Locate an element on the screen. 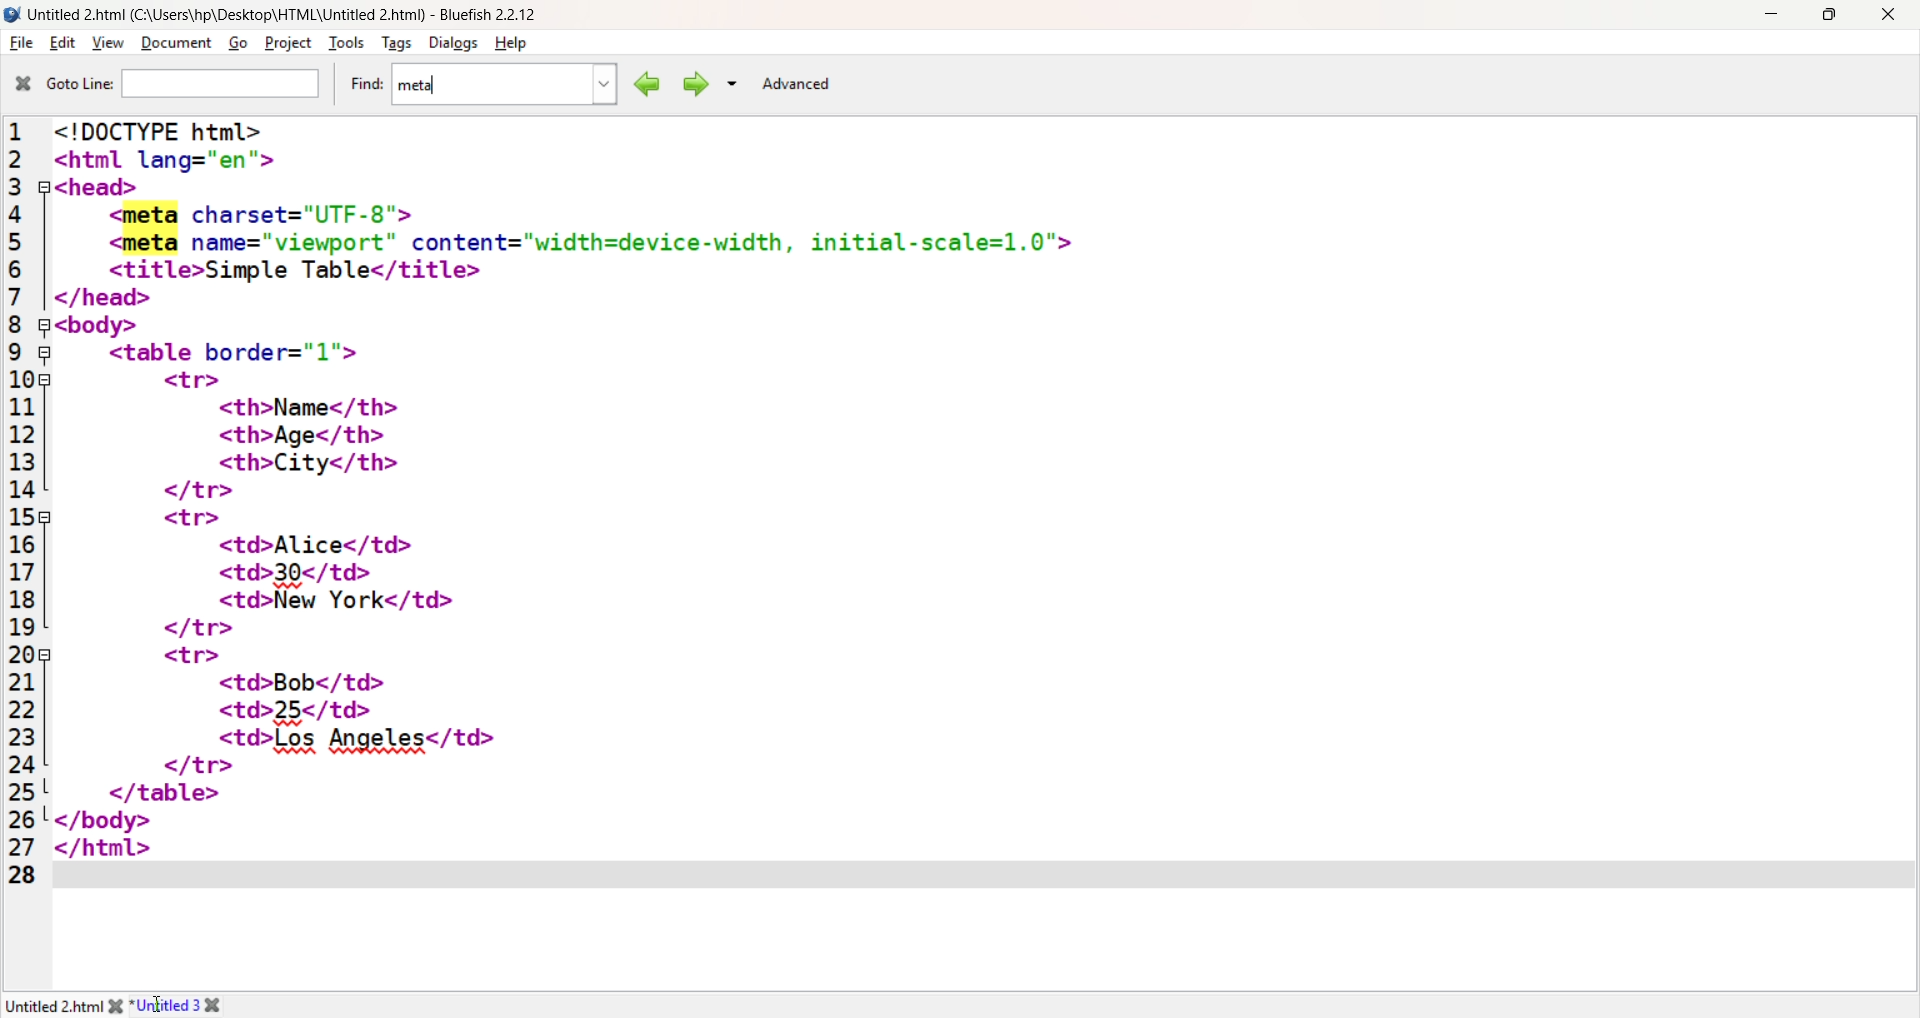  File is located at coordinates (20, 43).